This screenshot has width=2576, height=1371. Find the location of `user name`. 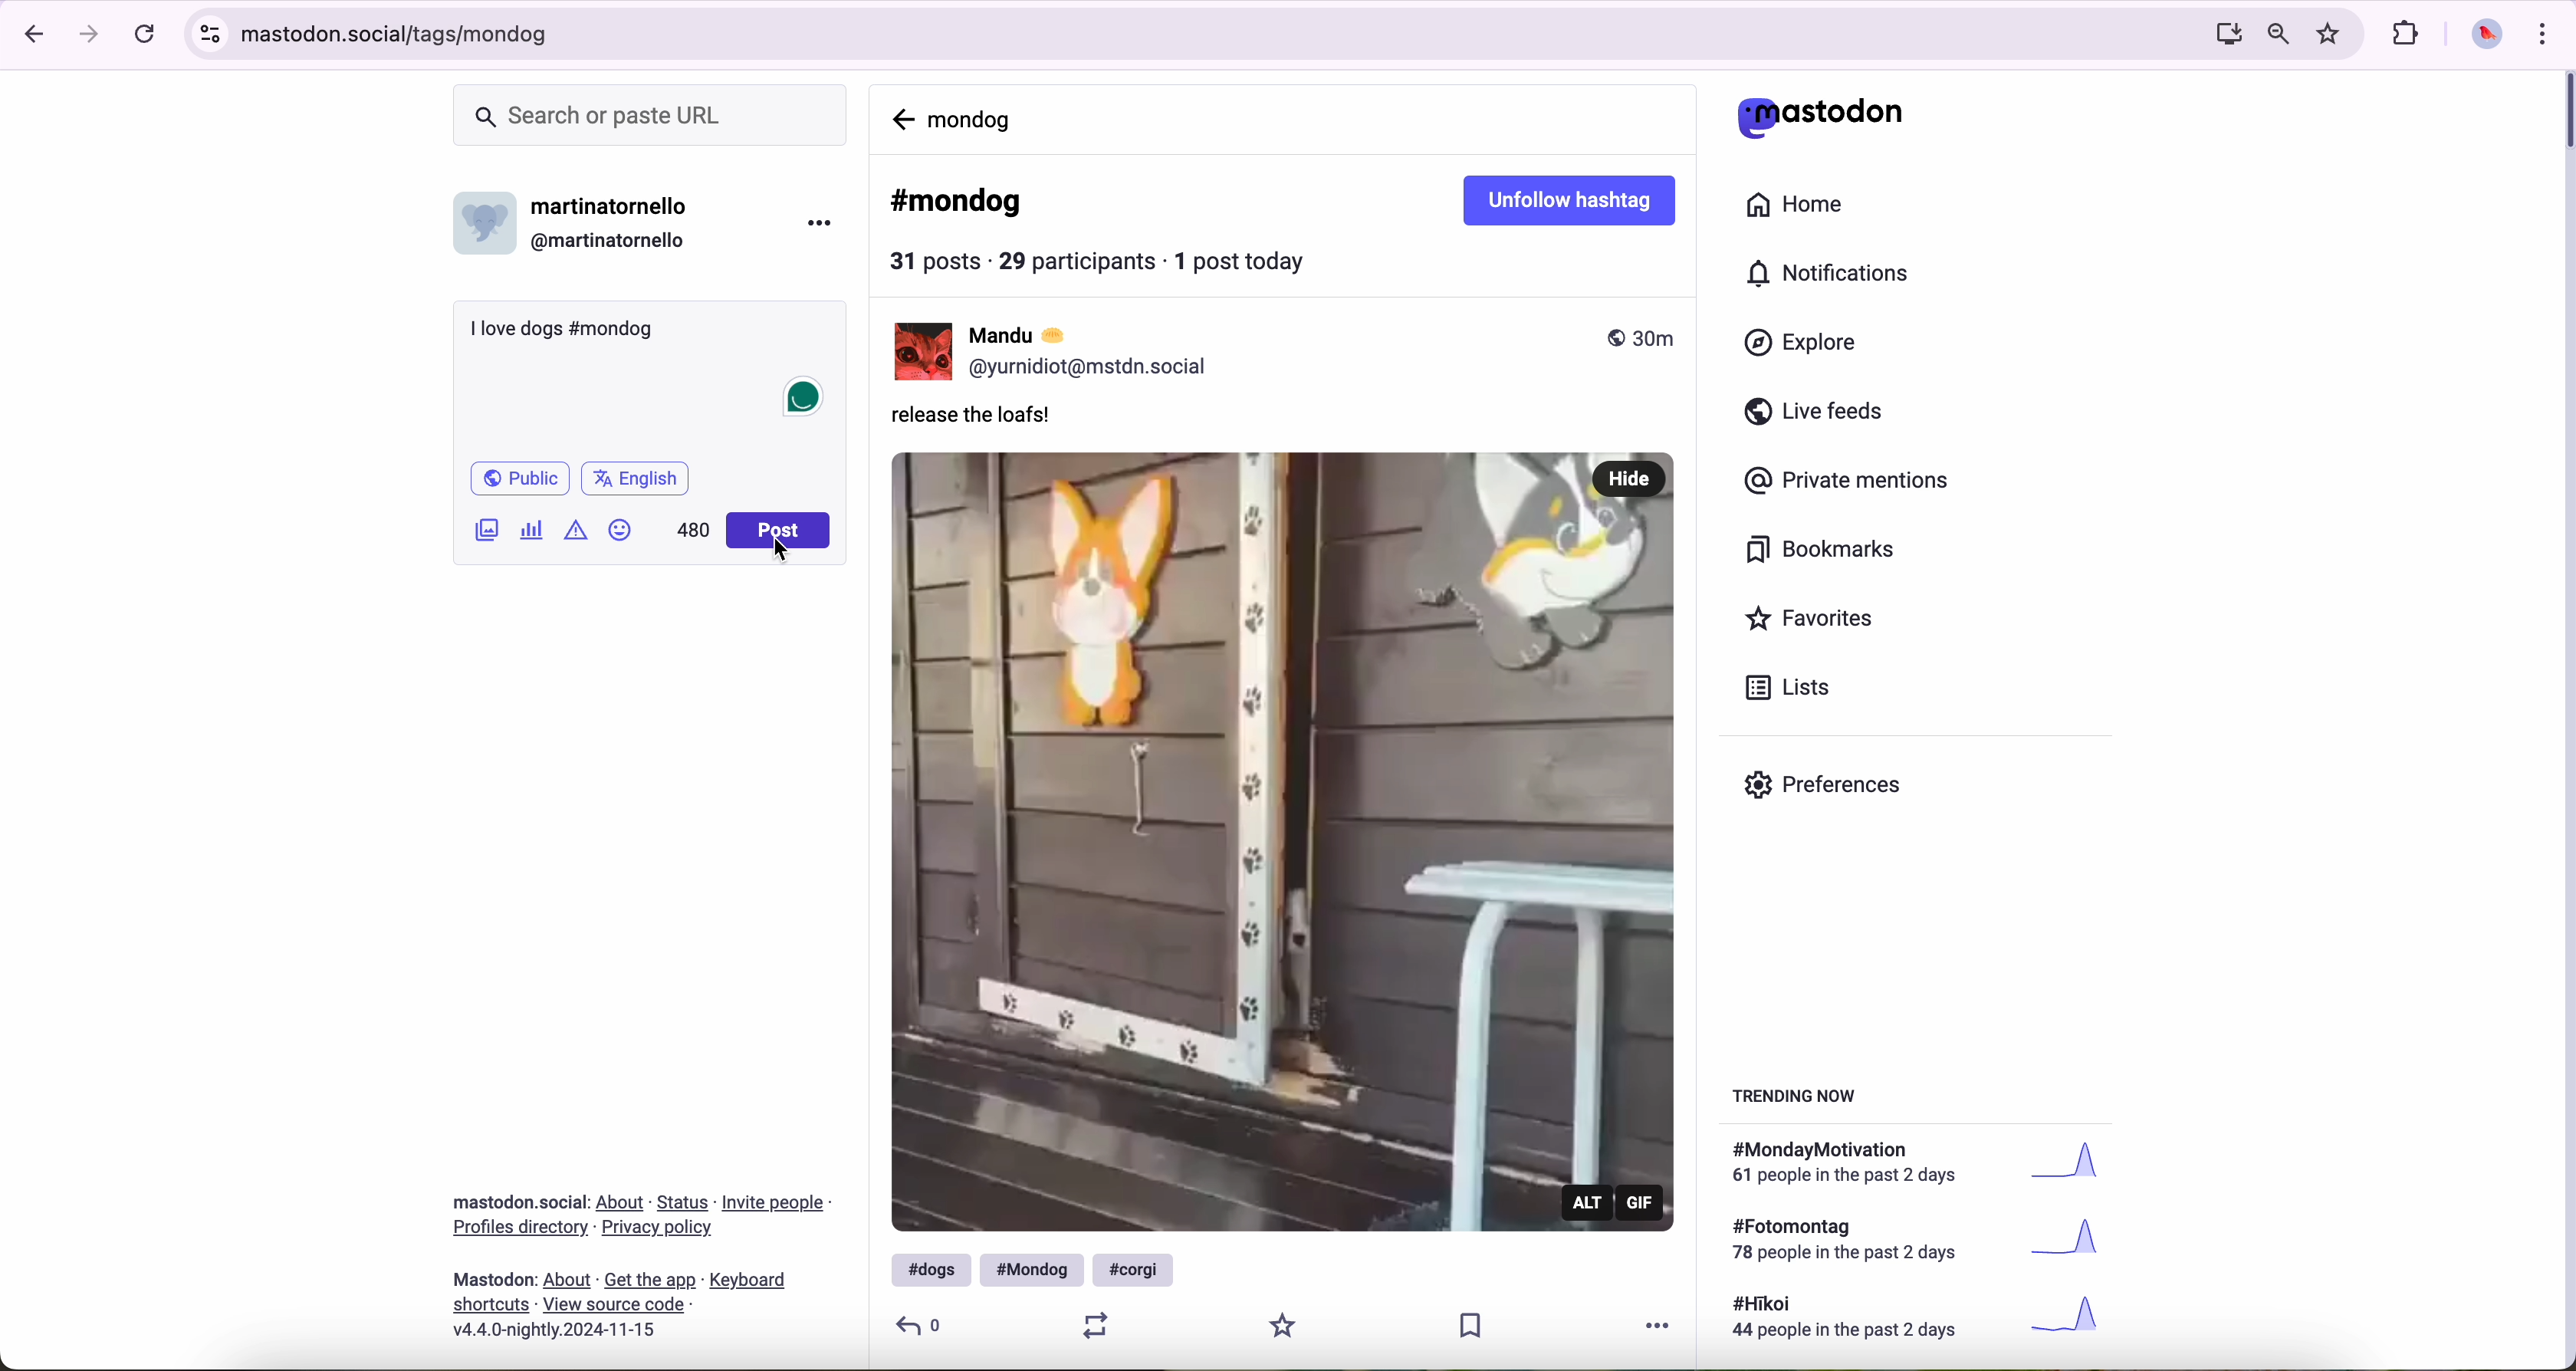

user name is located at coordinates (1034, 335).